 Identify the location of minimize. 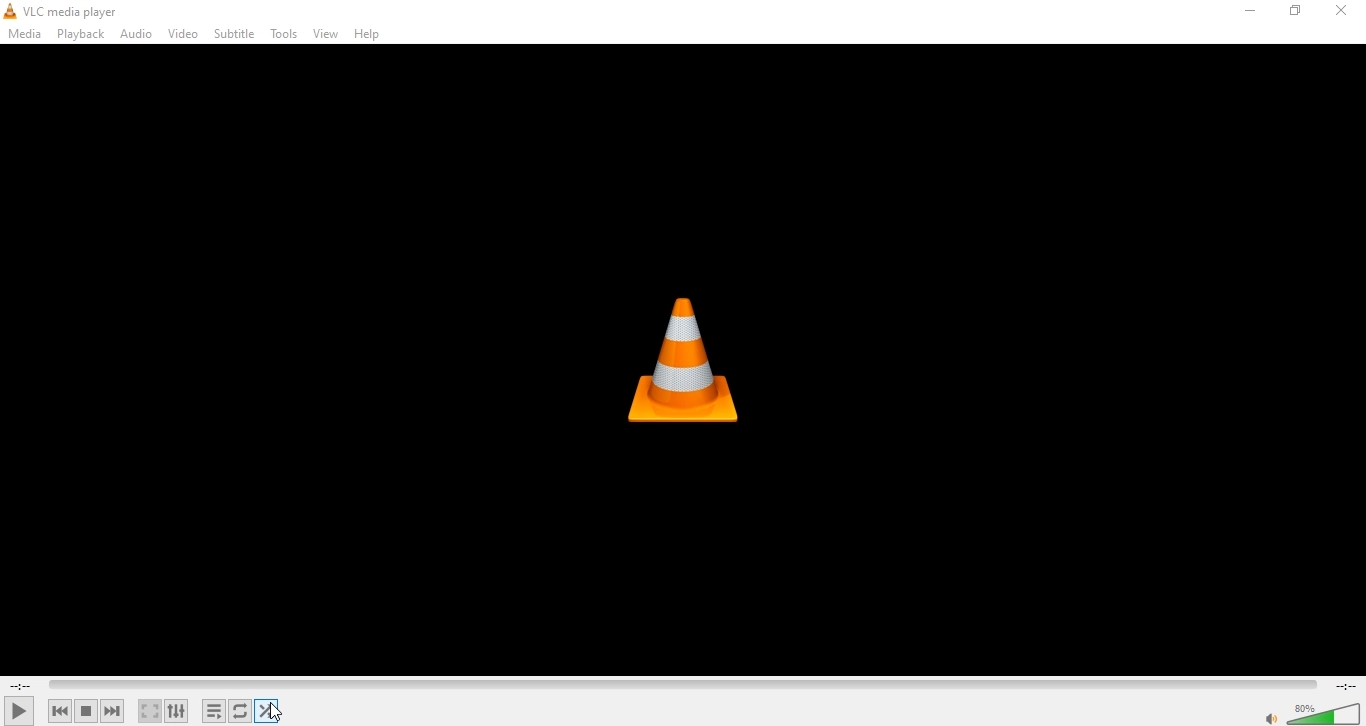
(1251, 9).